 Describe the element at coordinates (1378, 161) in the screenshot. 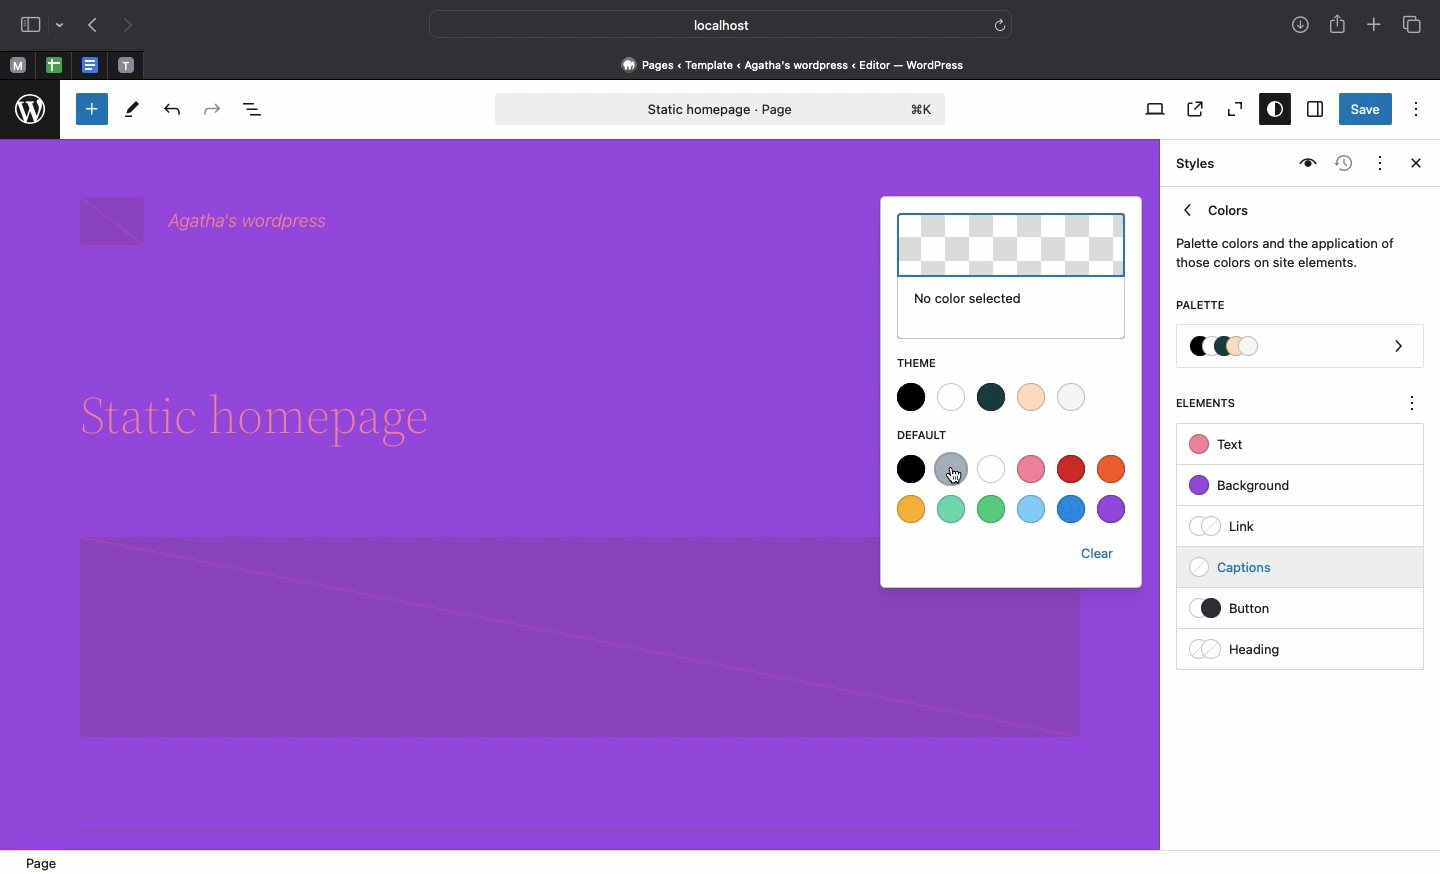

I see `Actions` at that location.